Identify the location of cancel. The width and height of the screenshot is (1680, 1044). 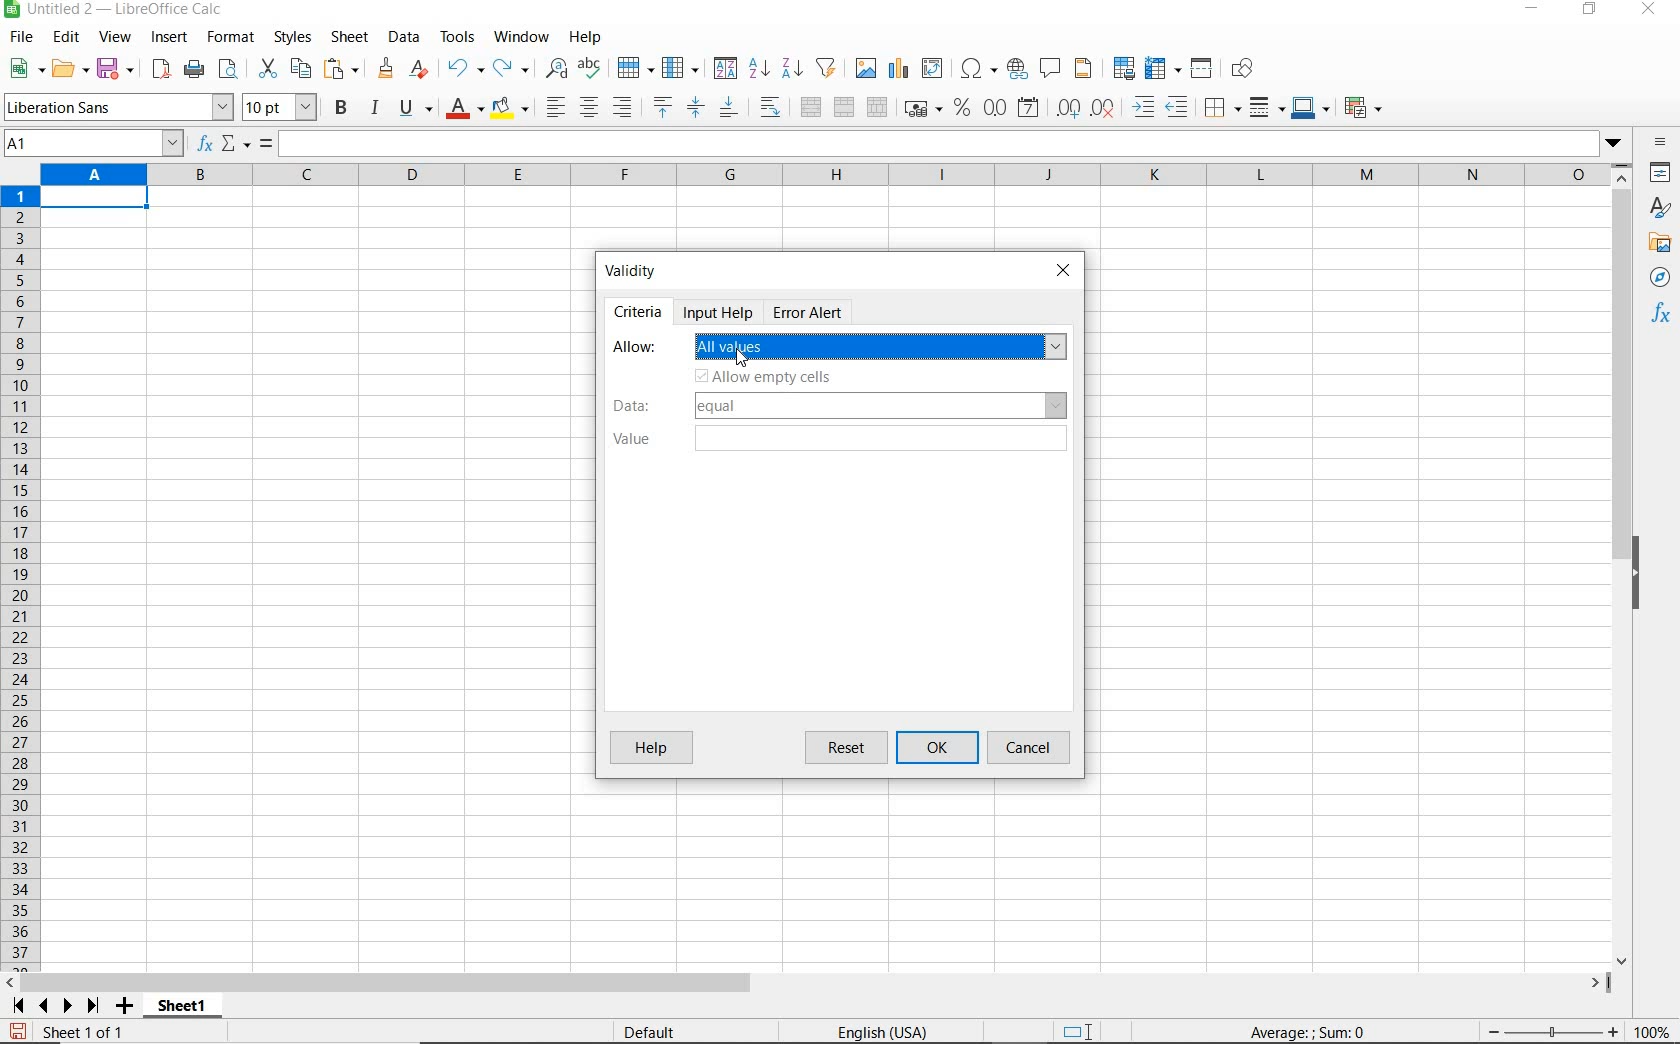
(1031, 748).